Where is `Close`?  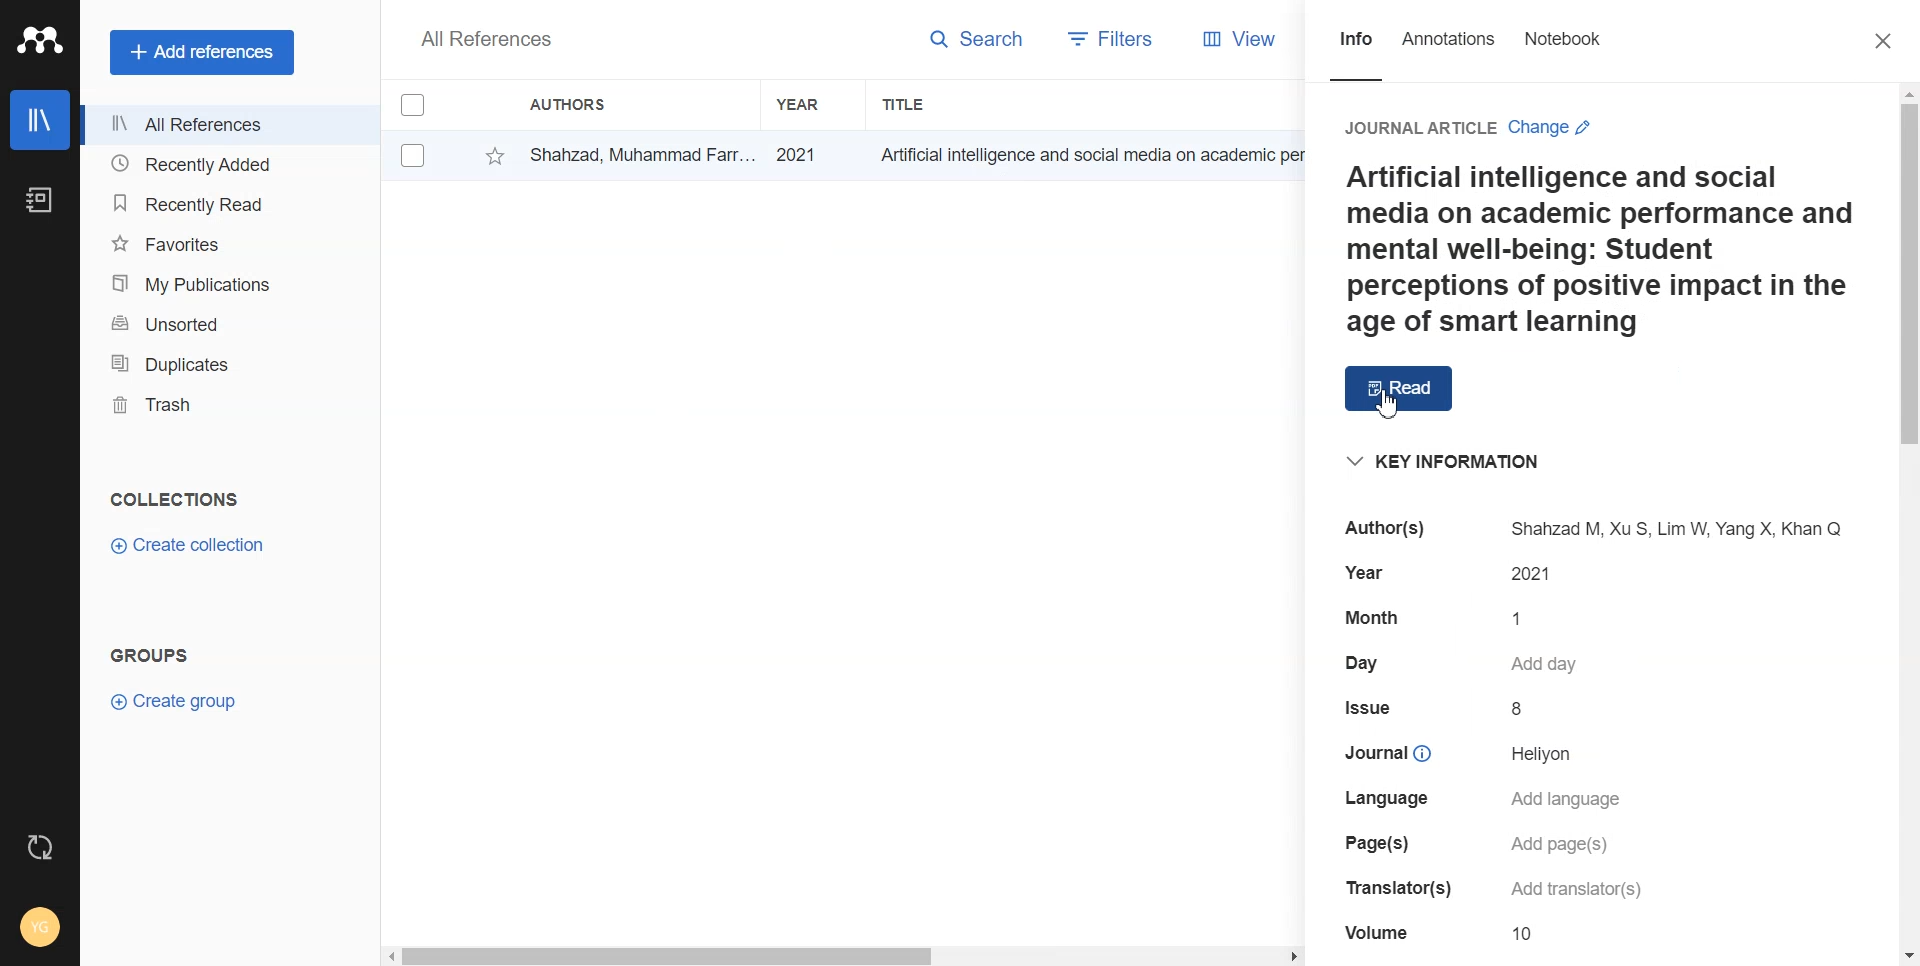
Close is located at coordinates (1888, 41).